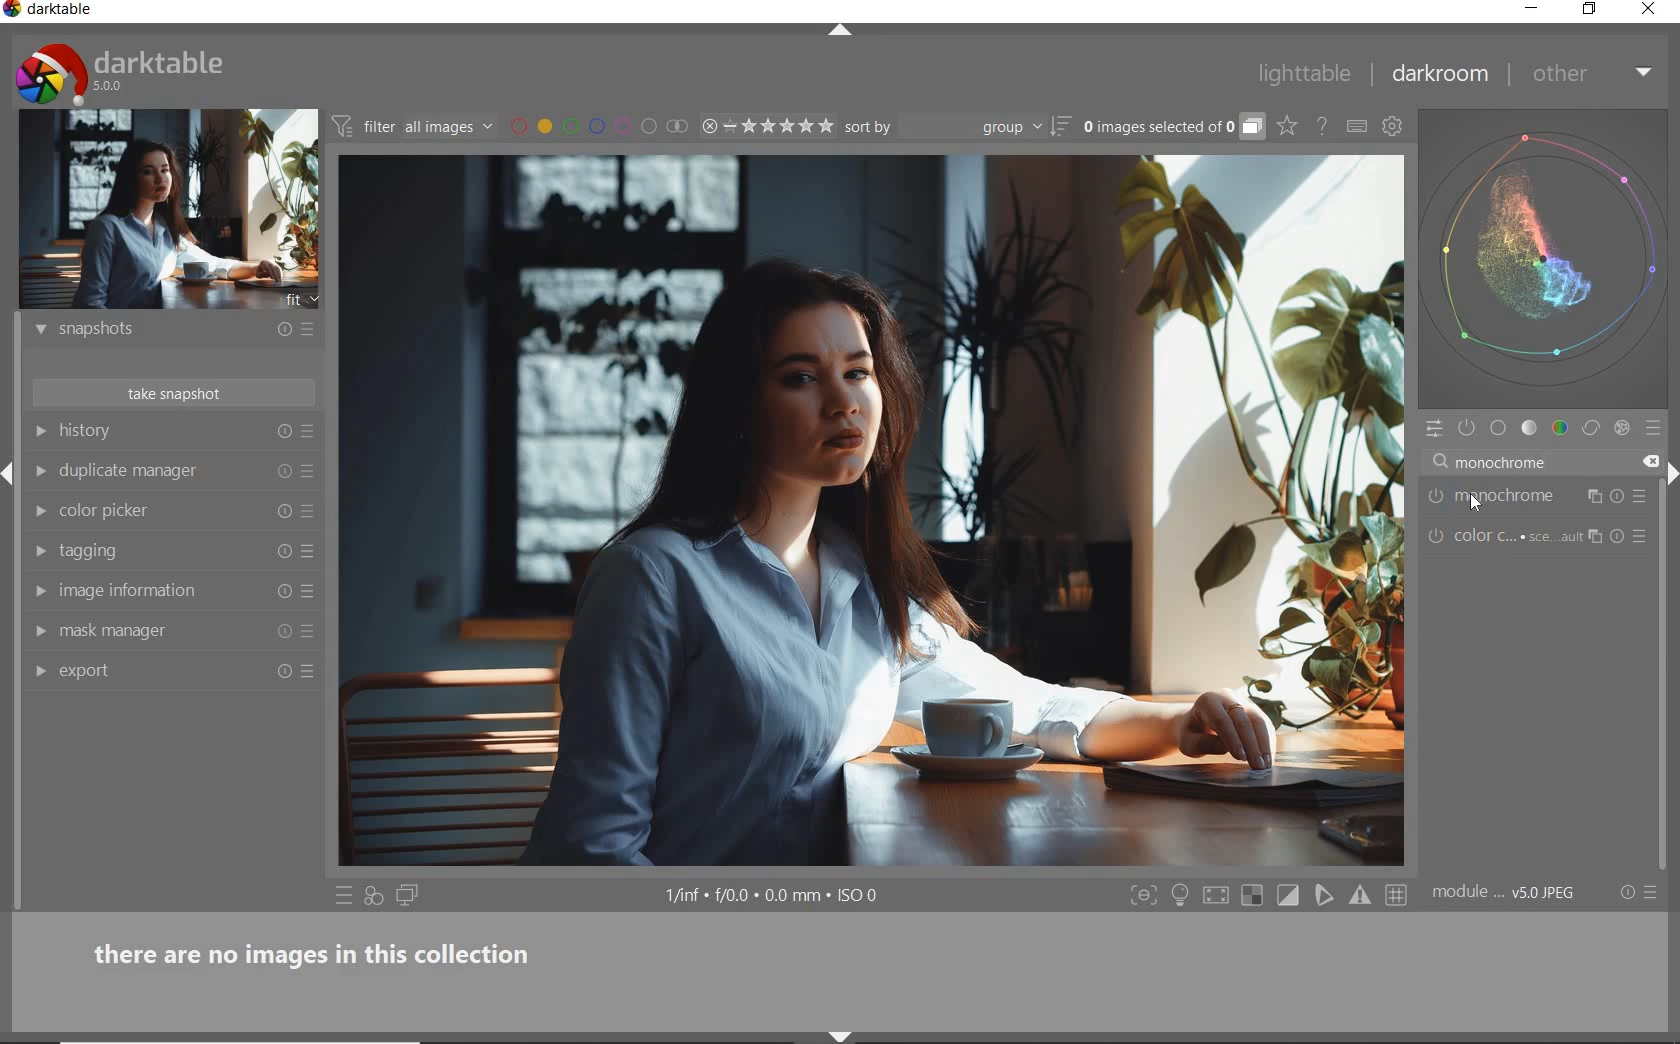  What do you see at coordinates (845, 1036) in the screenshot?
I see `shift+ctrl+b` at bounding box center [845, 1036].